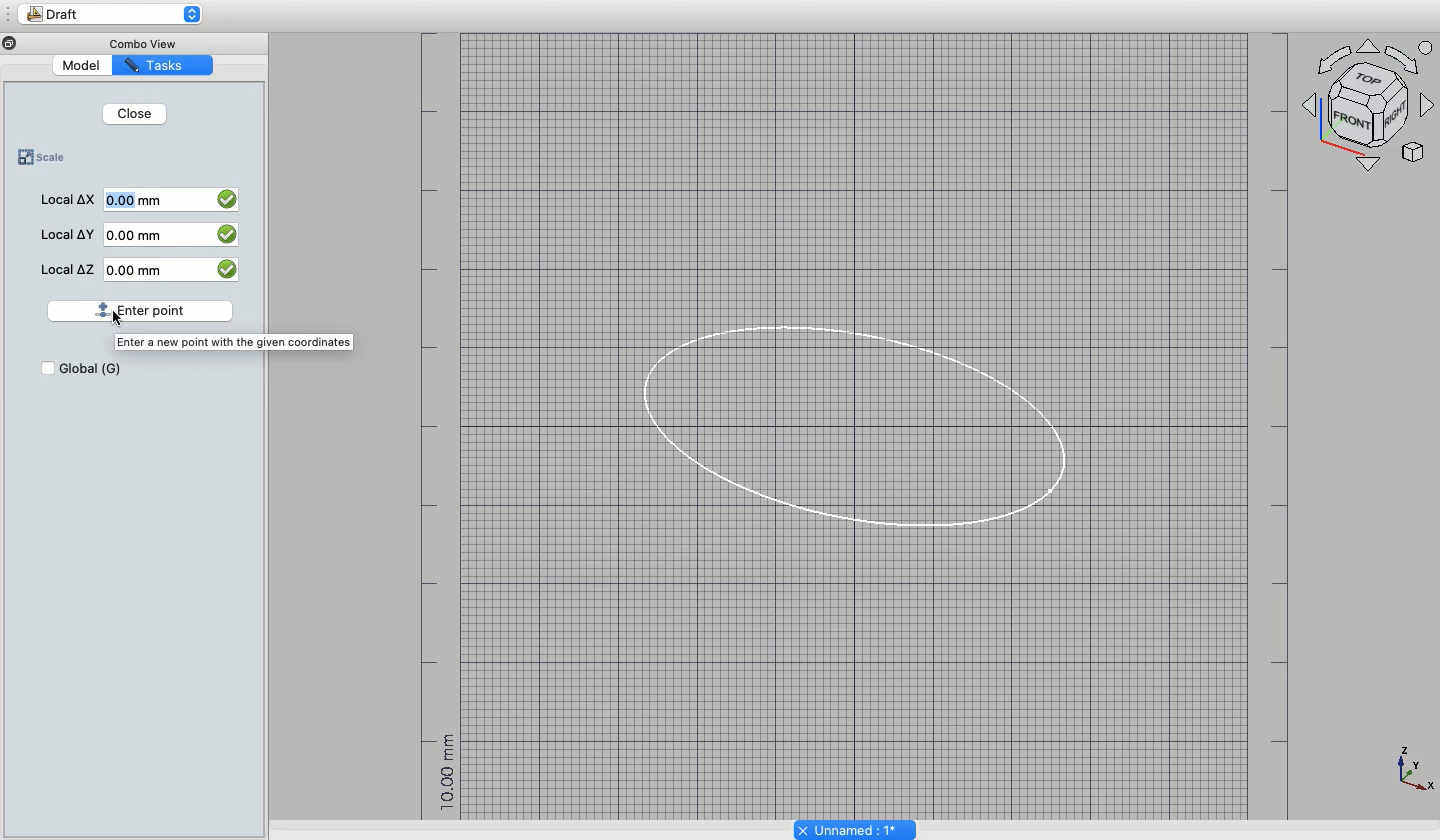 This screenshot has width=1440, height=840. Describe the element at coordinates (856, 828) in the screenshot. I see `Unnamed: 1` at that location.